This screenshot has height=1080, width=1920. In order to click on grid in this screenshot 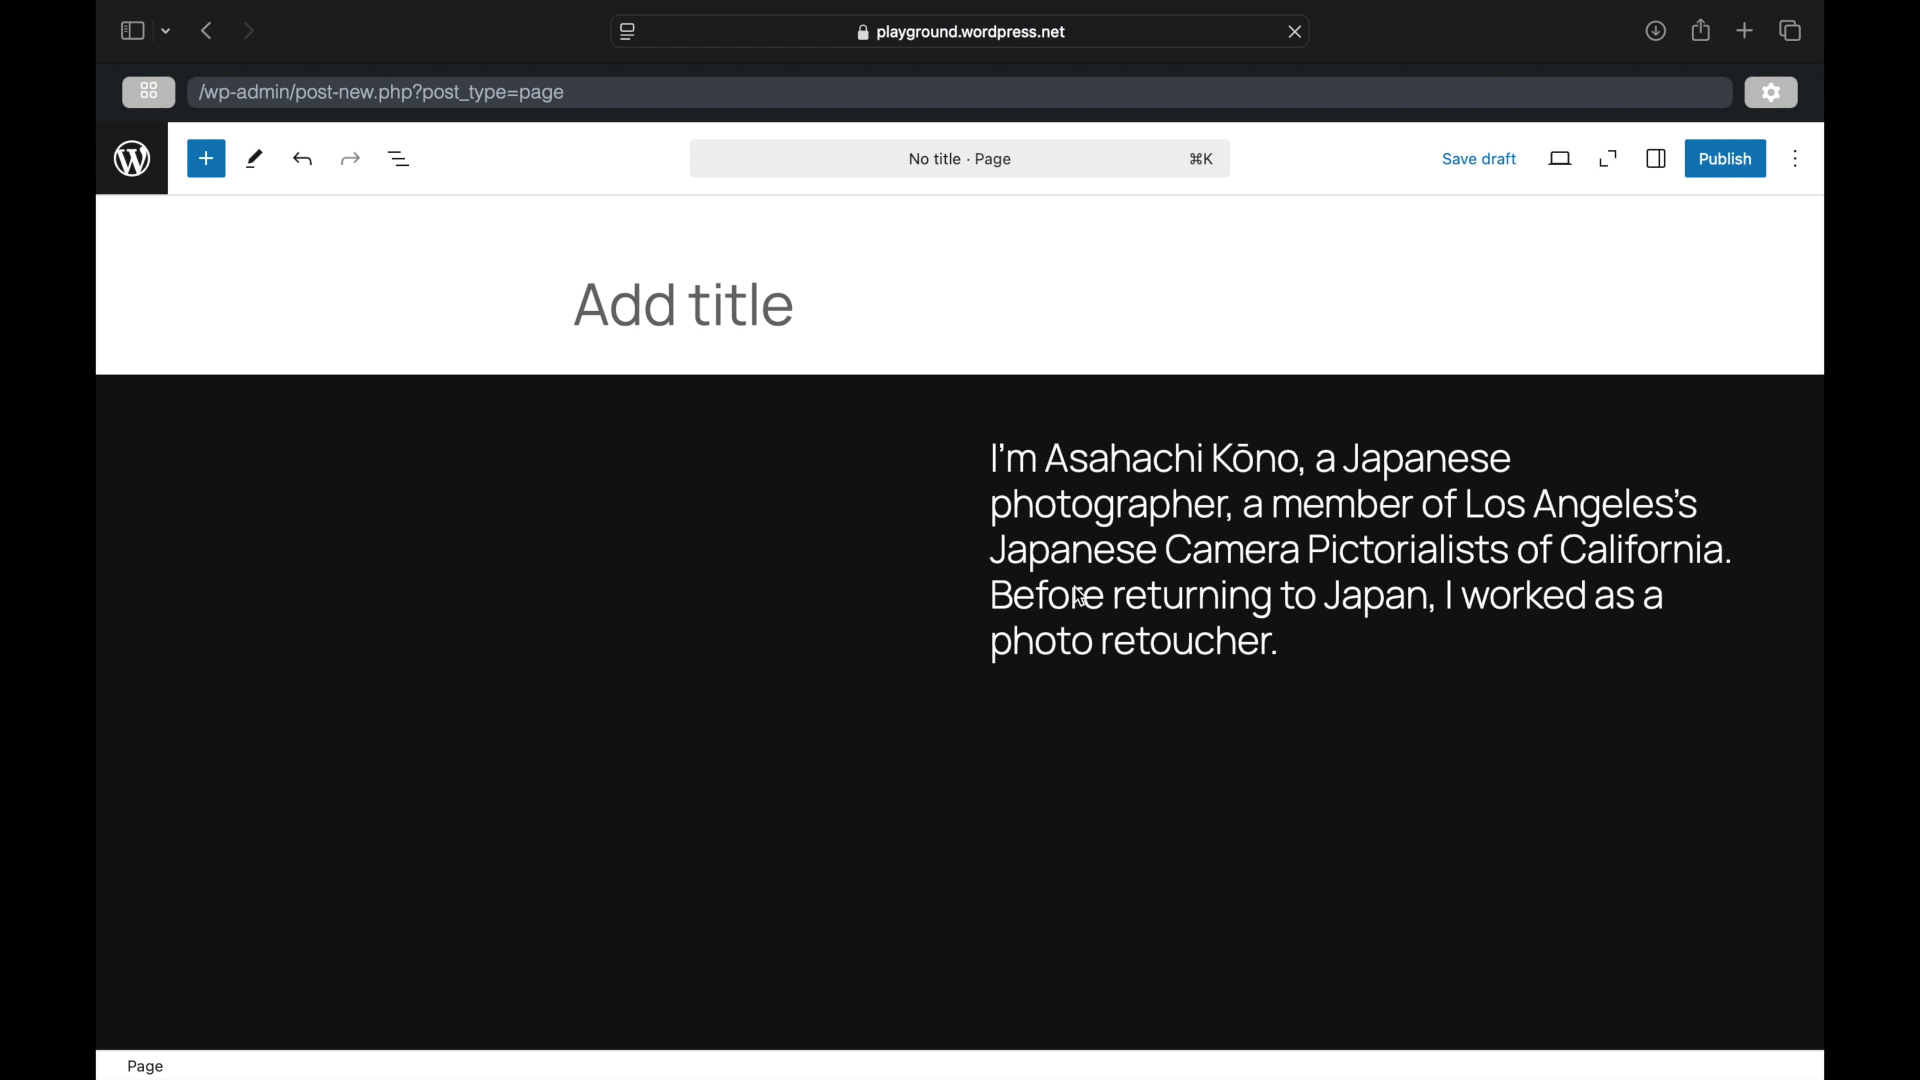, I will do `click(148, 90)`.